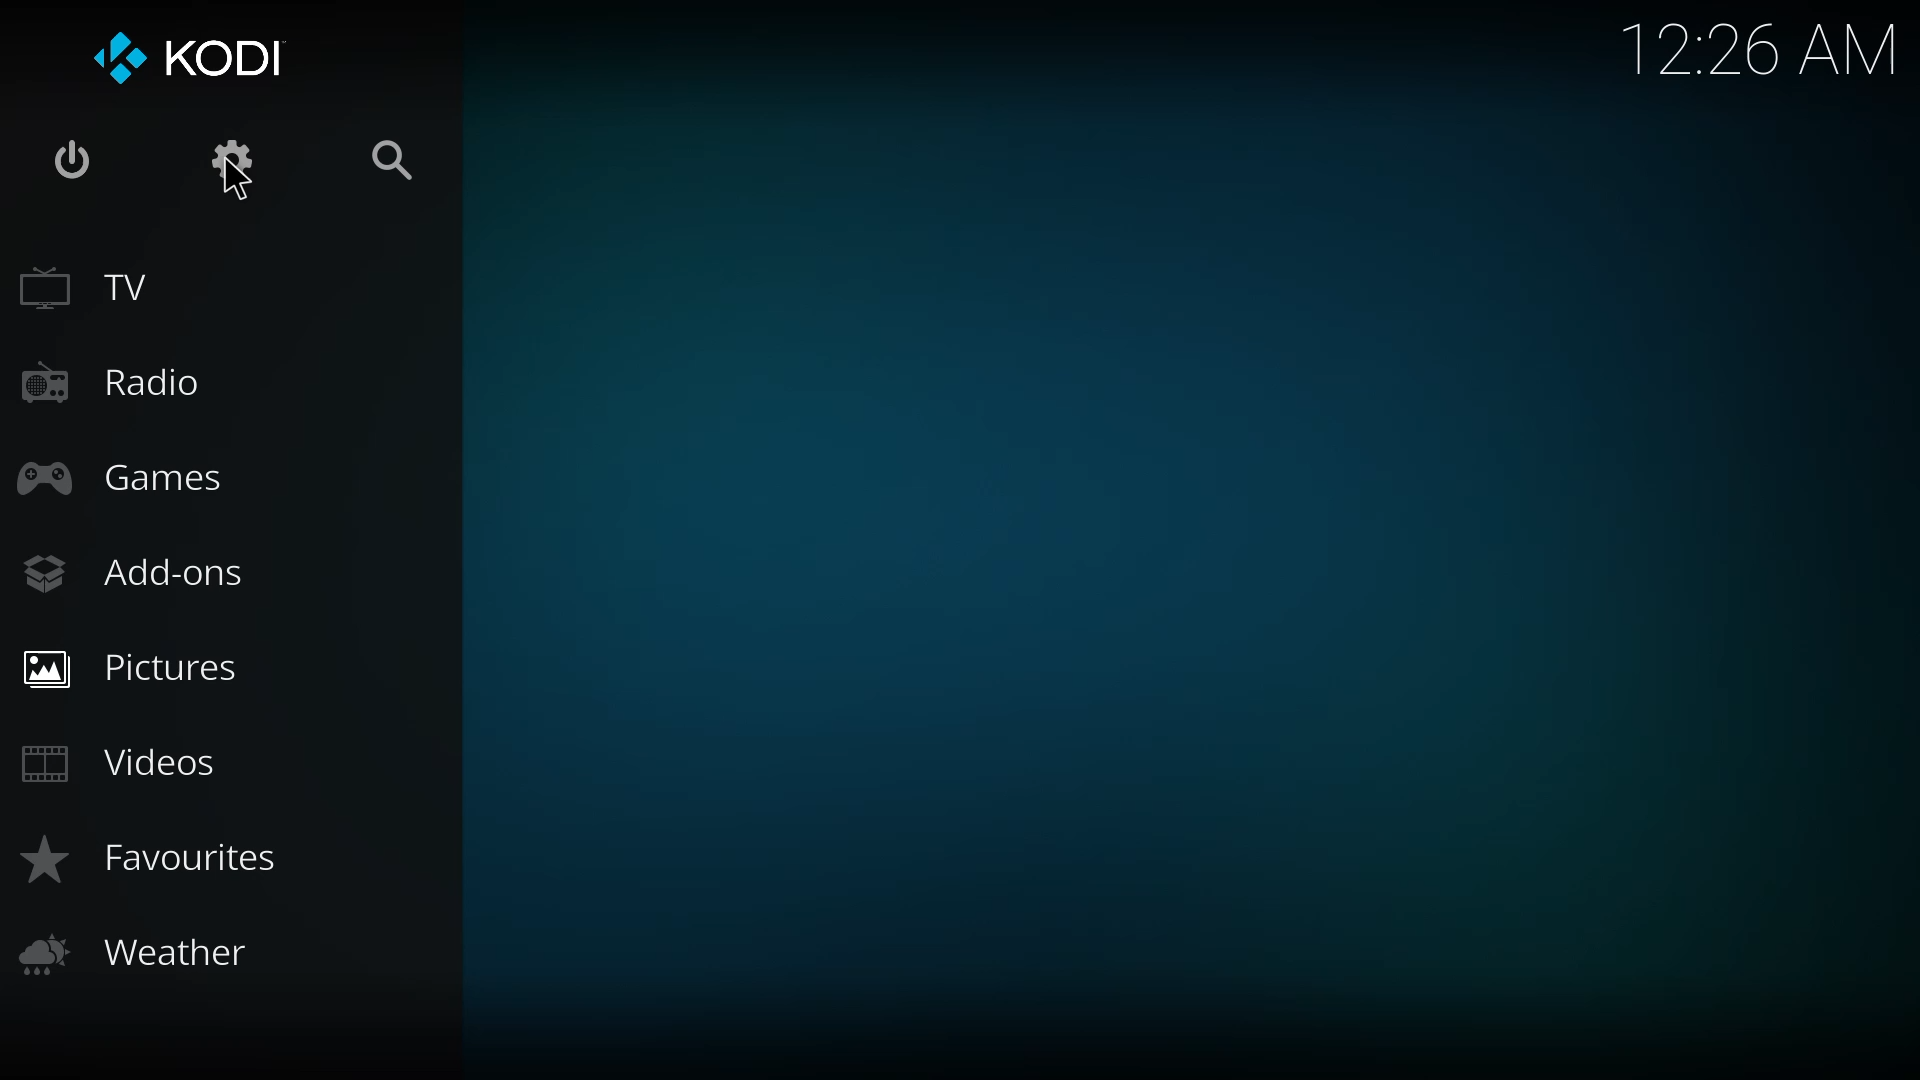 This screenshot has height=1080, width=1920. What do you see at coordinates (1759, 50) in the screenshot?
I see `time` at bounding box center [1759, 50].